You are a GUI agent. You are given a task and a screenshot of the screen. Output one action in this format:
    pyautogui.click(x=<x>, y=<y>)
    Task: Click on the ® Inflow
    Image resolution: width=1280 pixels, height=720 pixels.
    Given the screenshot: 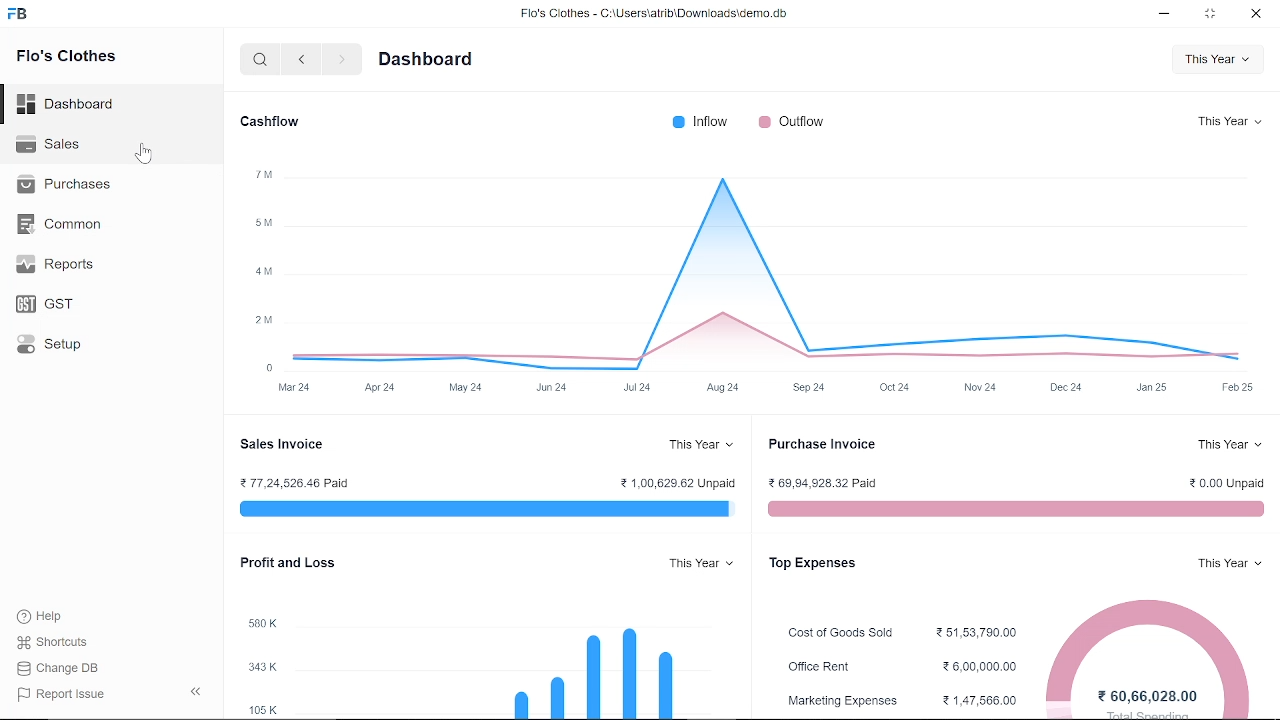 What is the action you would take?
    pyautogui.click(x=701, y=122)
    